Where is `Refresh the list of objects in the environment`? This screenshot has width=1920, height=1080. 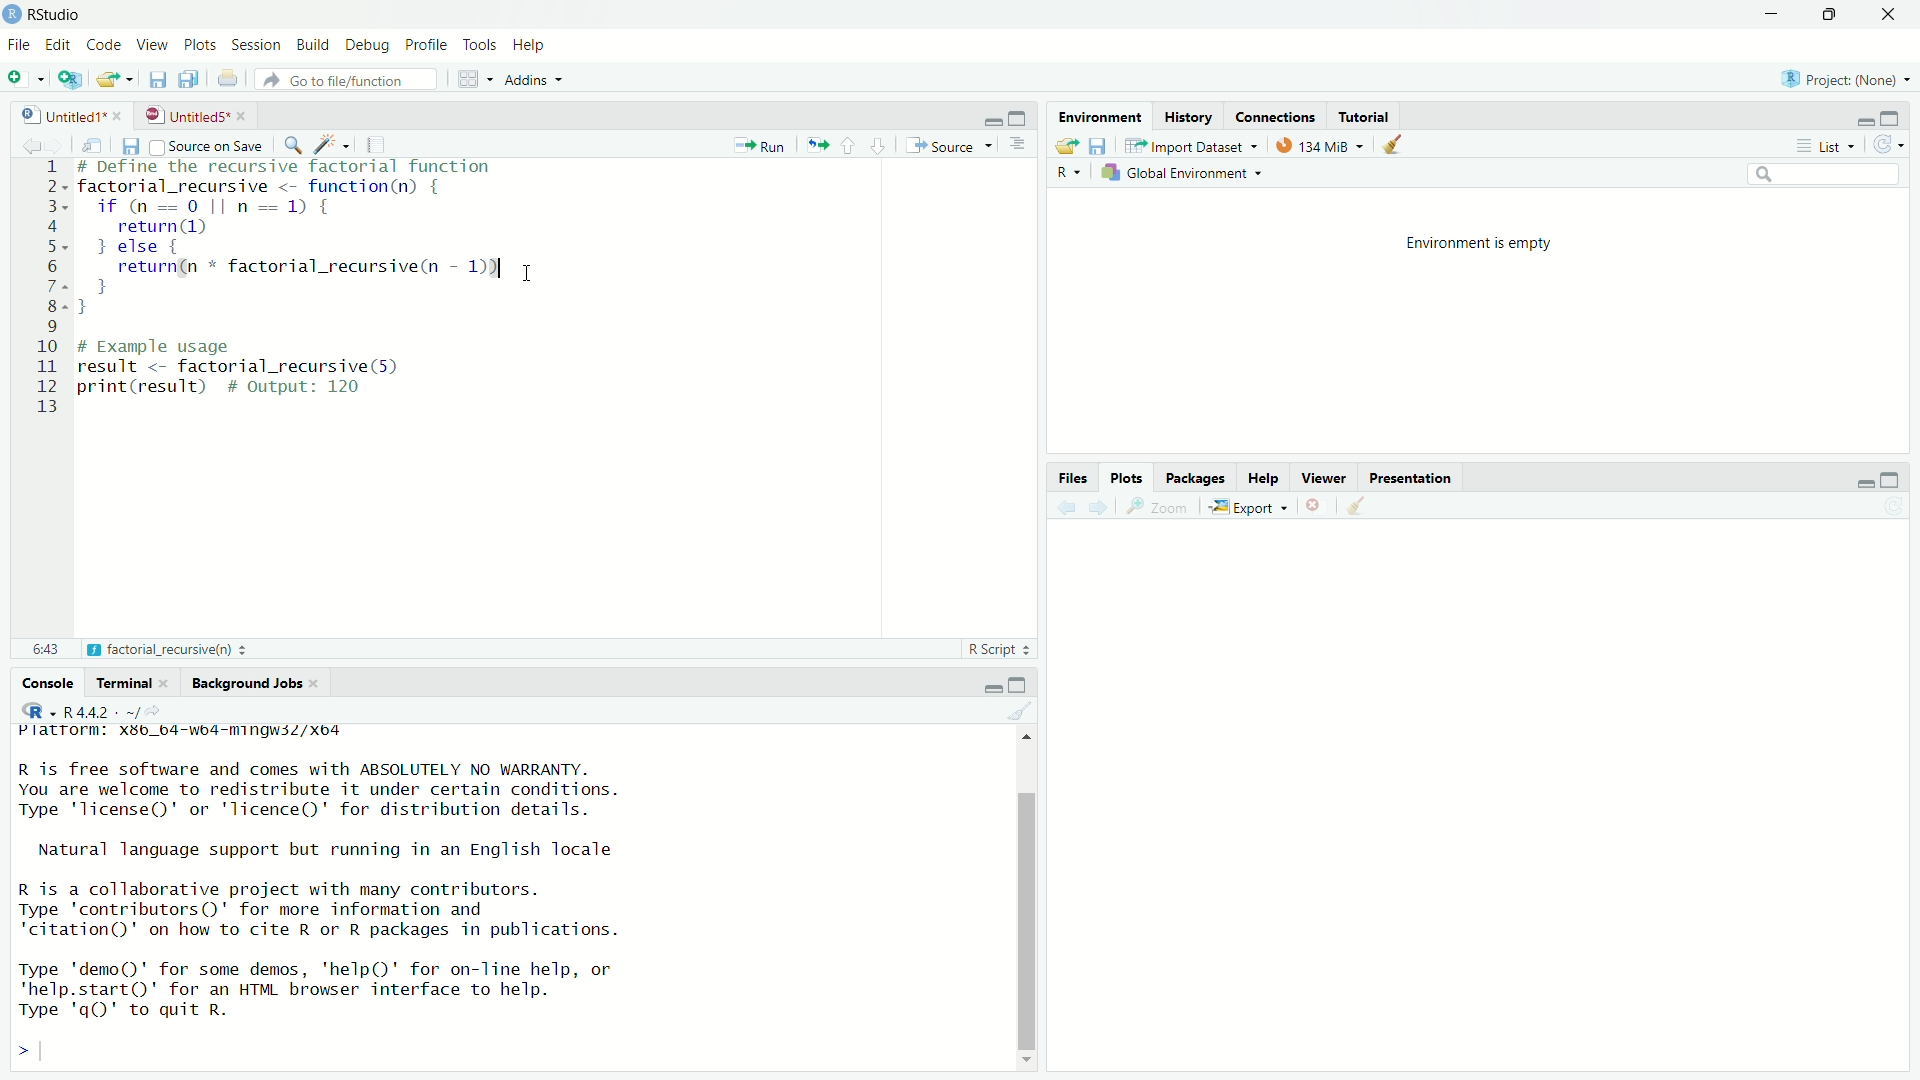 Refresh the list of objects in the environment is located at coordinates (1889, 146).